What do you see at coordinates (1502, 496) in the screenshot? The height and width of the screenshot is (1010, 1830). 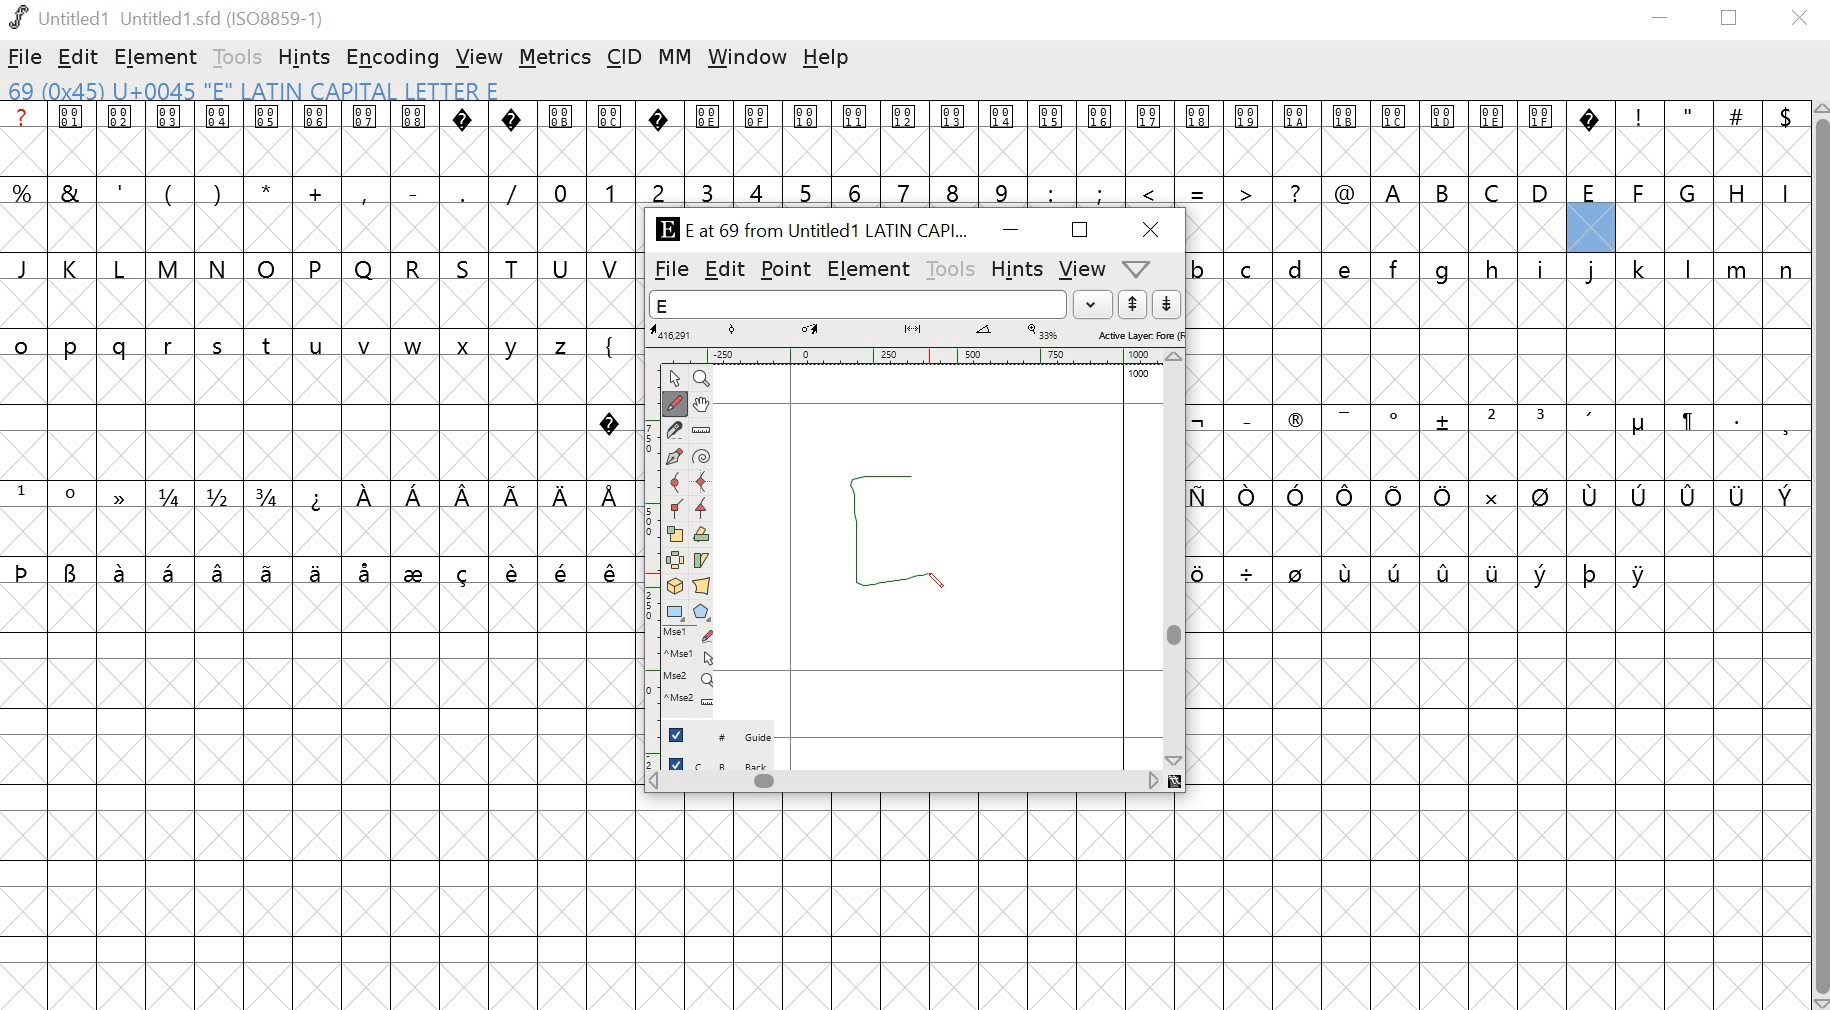 I see `special characters` at bounding box center [1502, 496].